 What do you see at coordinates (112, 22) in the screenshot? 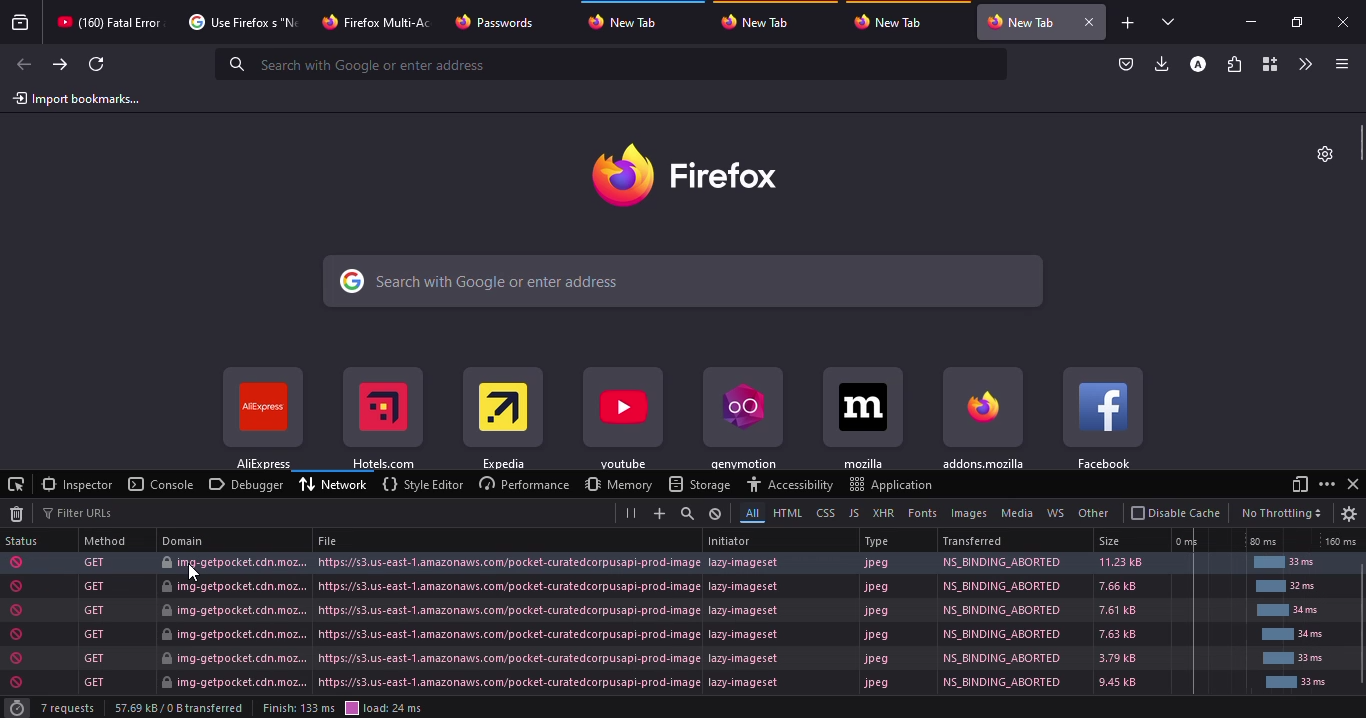
I see `tab` at bounding box center [112, 22].